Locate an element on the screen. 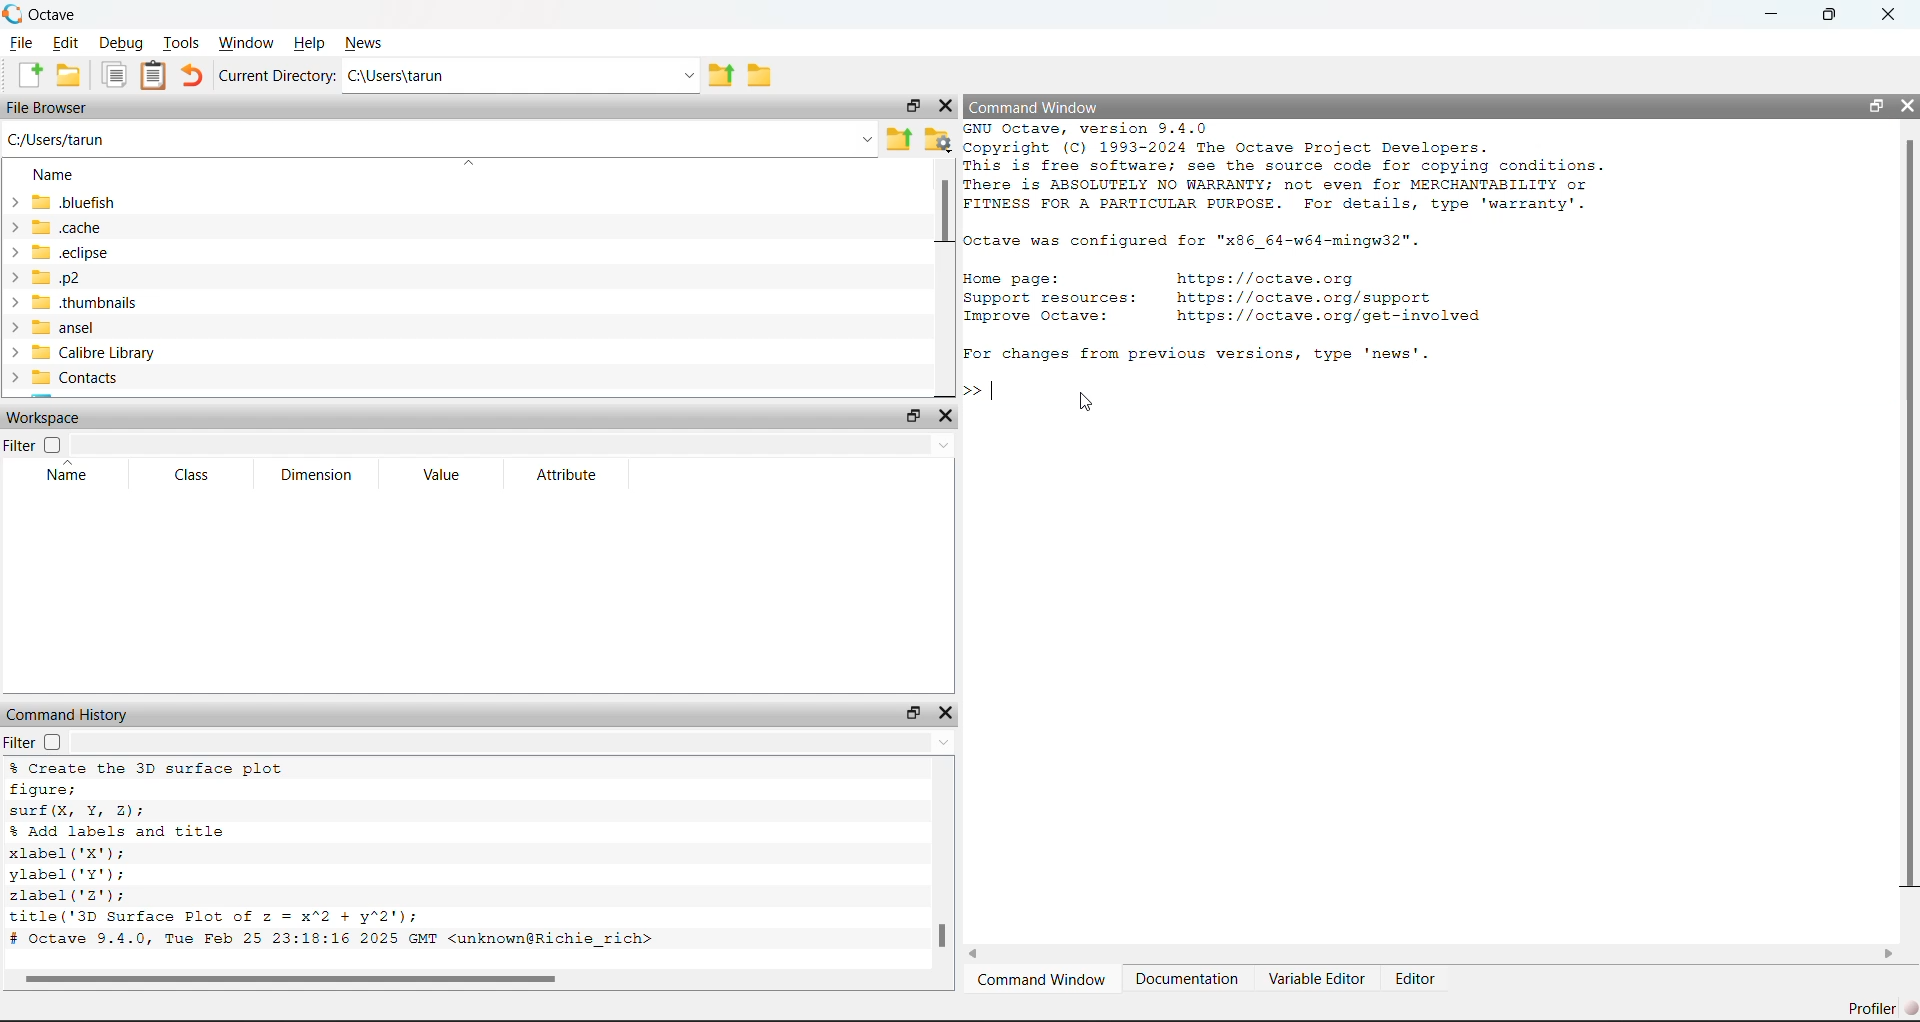  Undo is located at coordinates (192, 75).